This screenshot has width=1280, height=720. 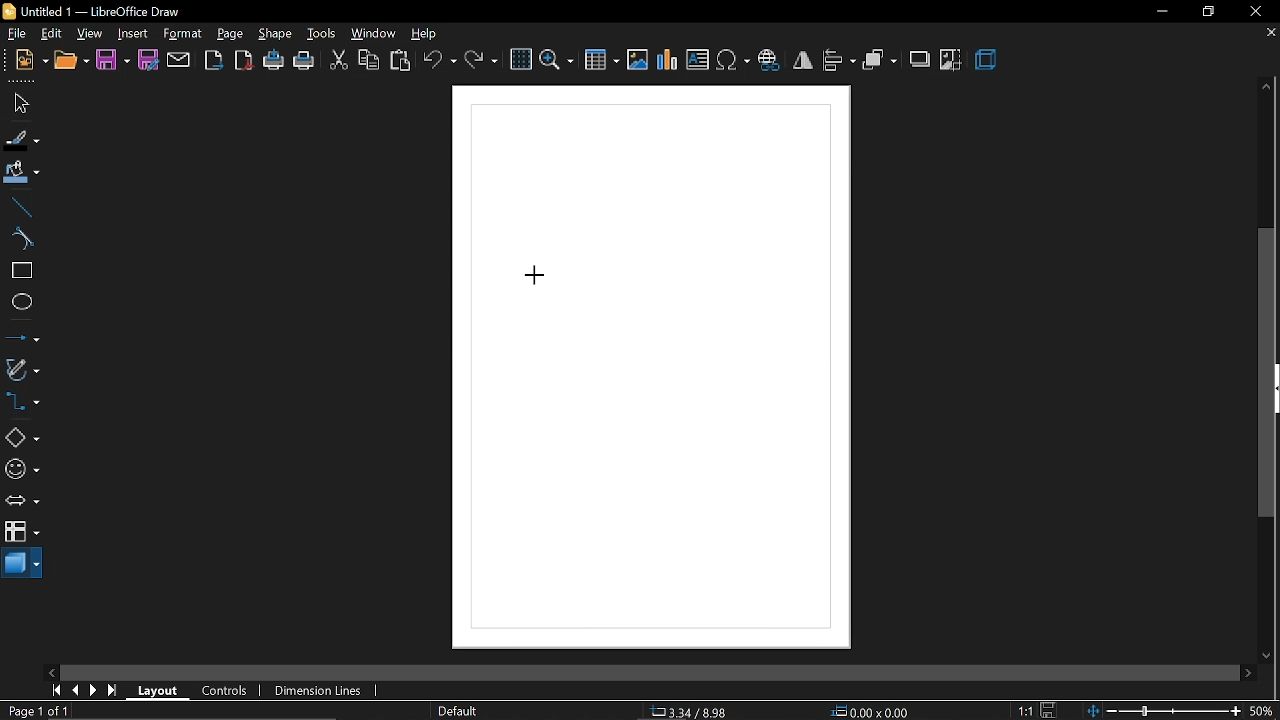 What do you see at coordinates (703, 711) in the screenshot?
I see `co-ordinates` at bounding box center [703, 711].